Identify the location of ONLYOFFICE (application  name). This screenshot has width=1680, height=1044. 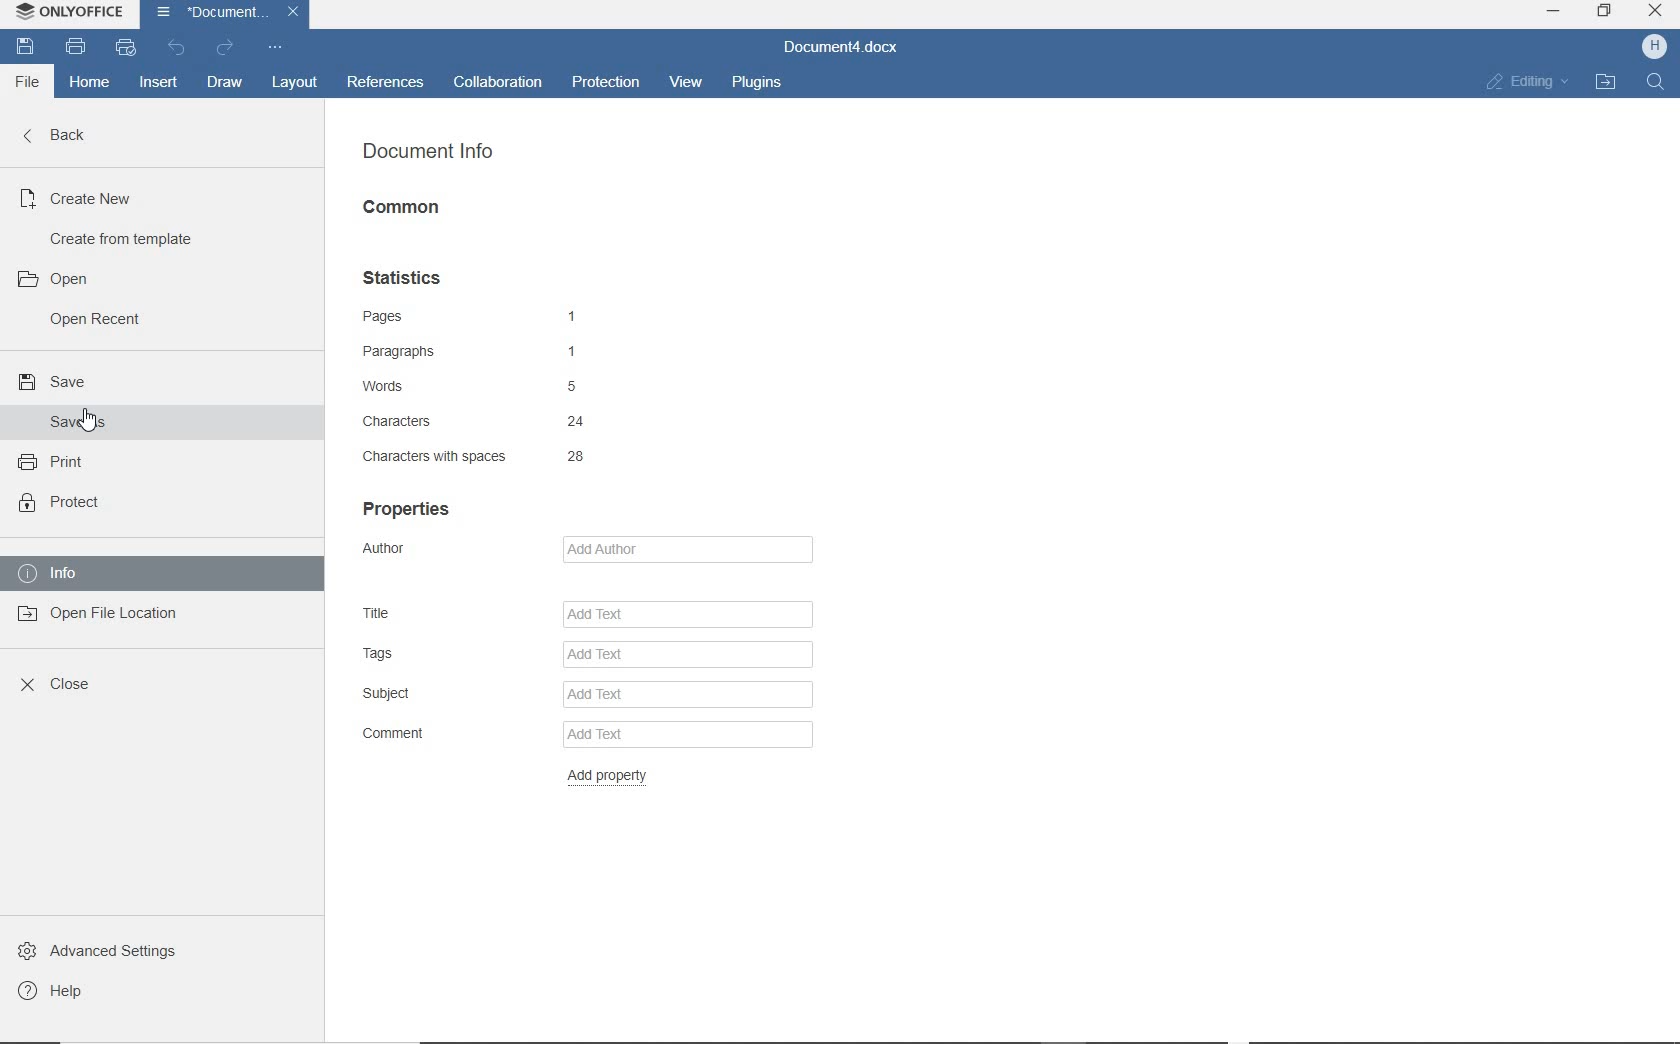
(68, 13).